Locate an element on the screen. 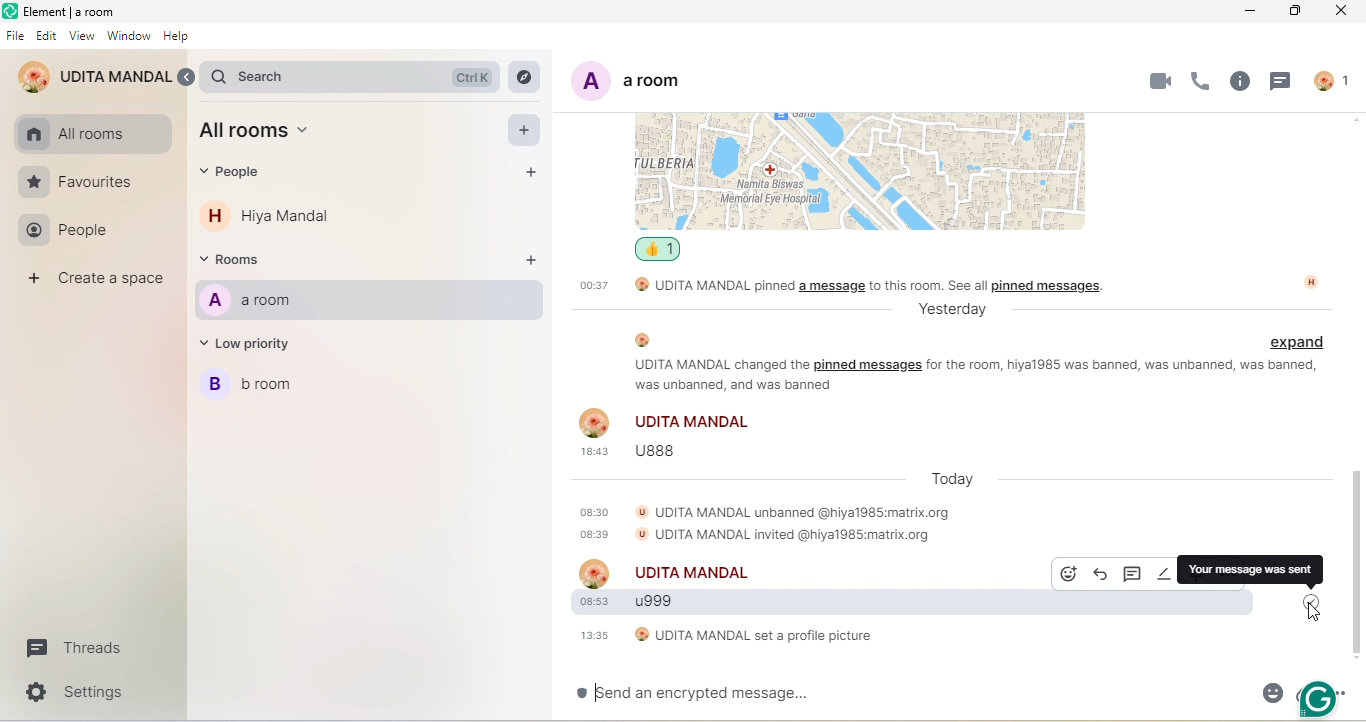  File is located at coordinates (14, 35).